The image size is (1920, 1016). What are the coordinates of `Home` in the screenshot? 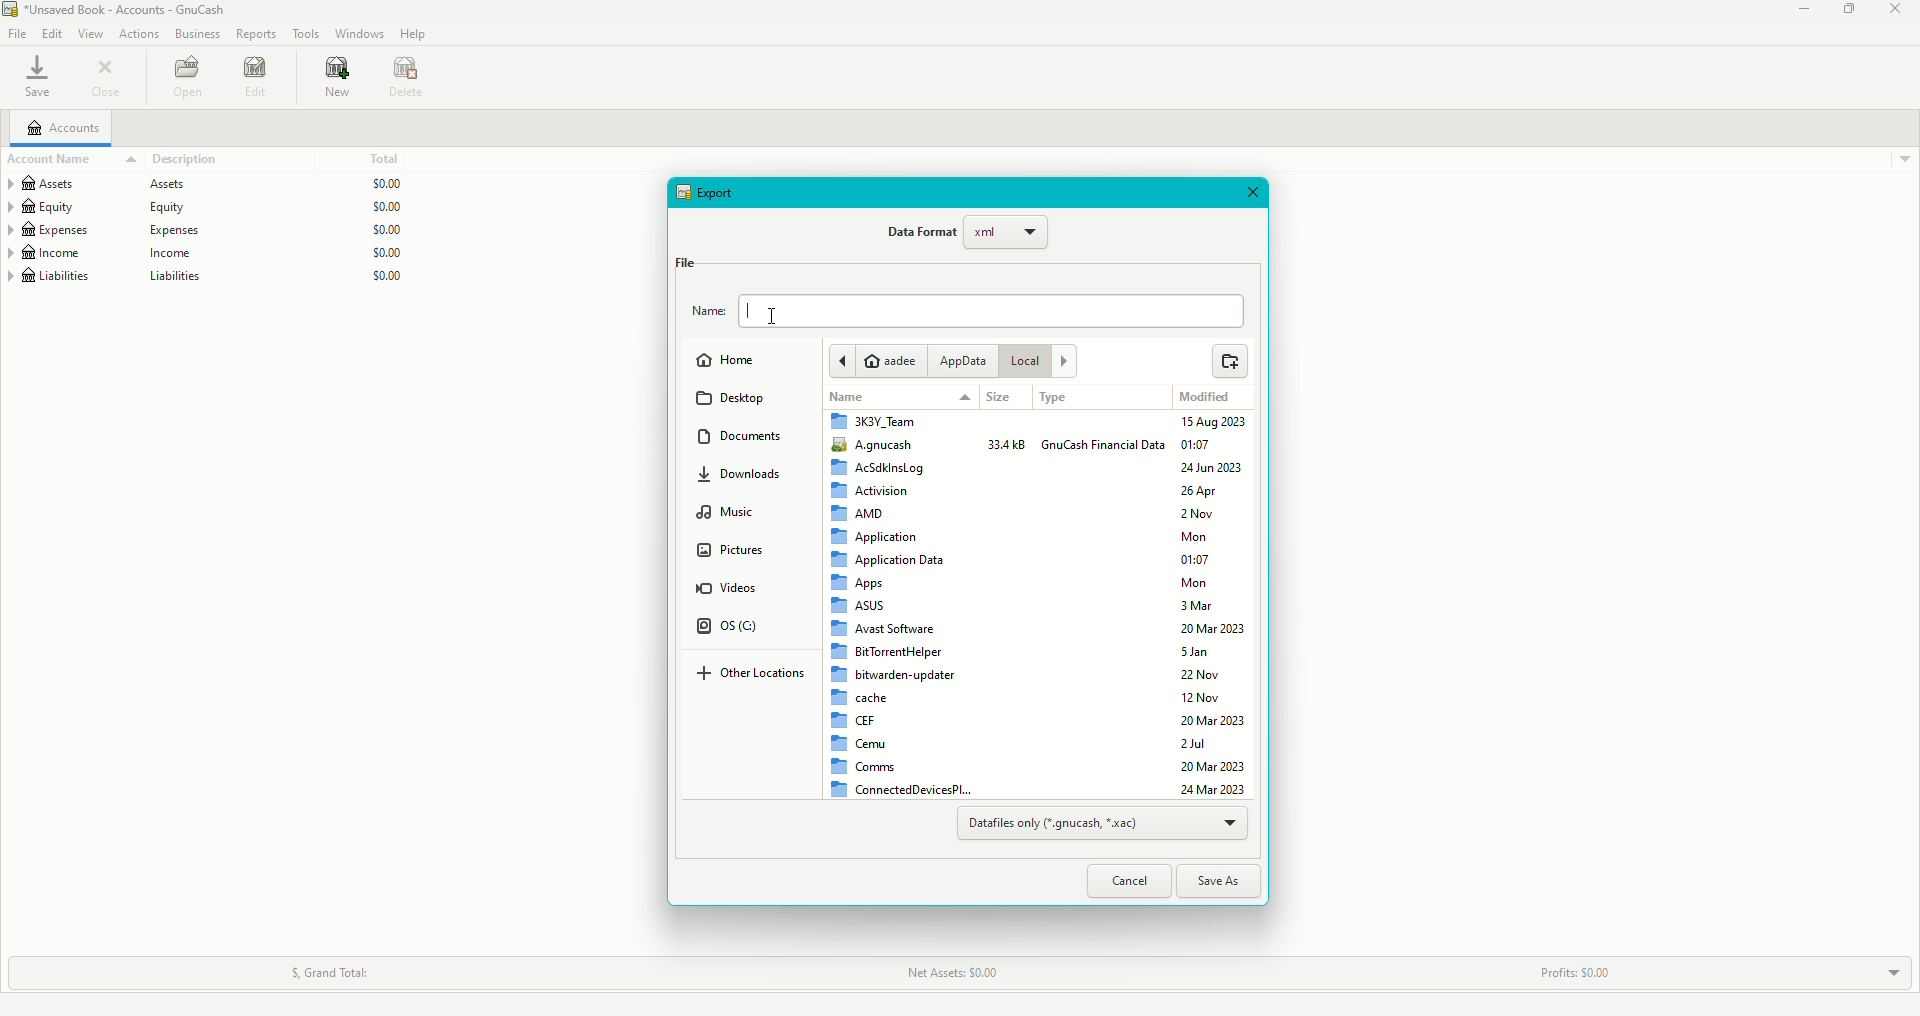 It's located at (731, 363).